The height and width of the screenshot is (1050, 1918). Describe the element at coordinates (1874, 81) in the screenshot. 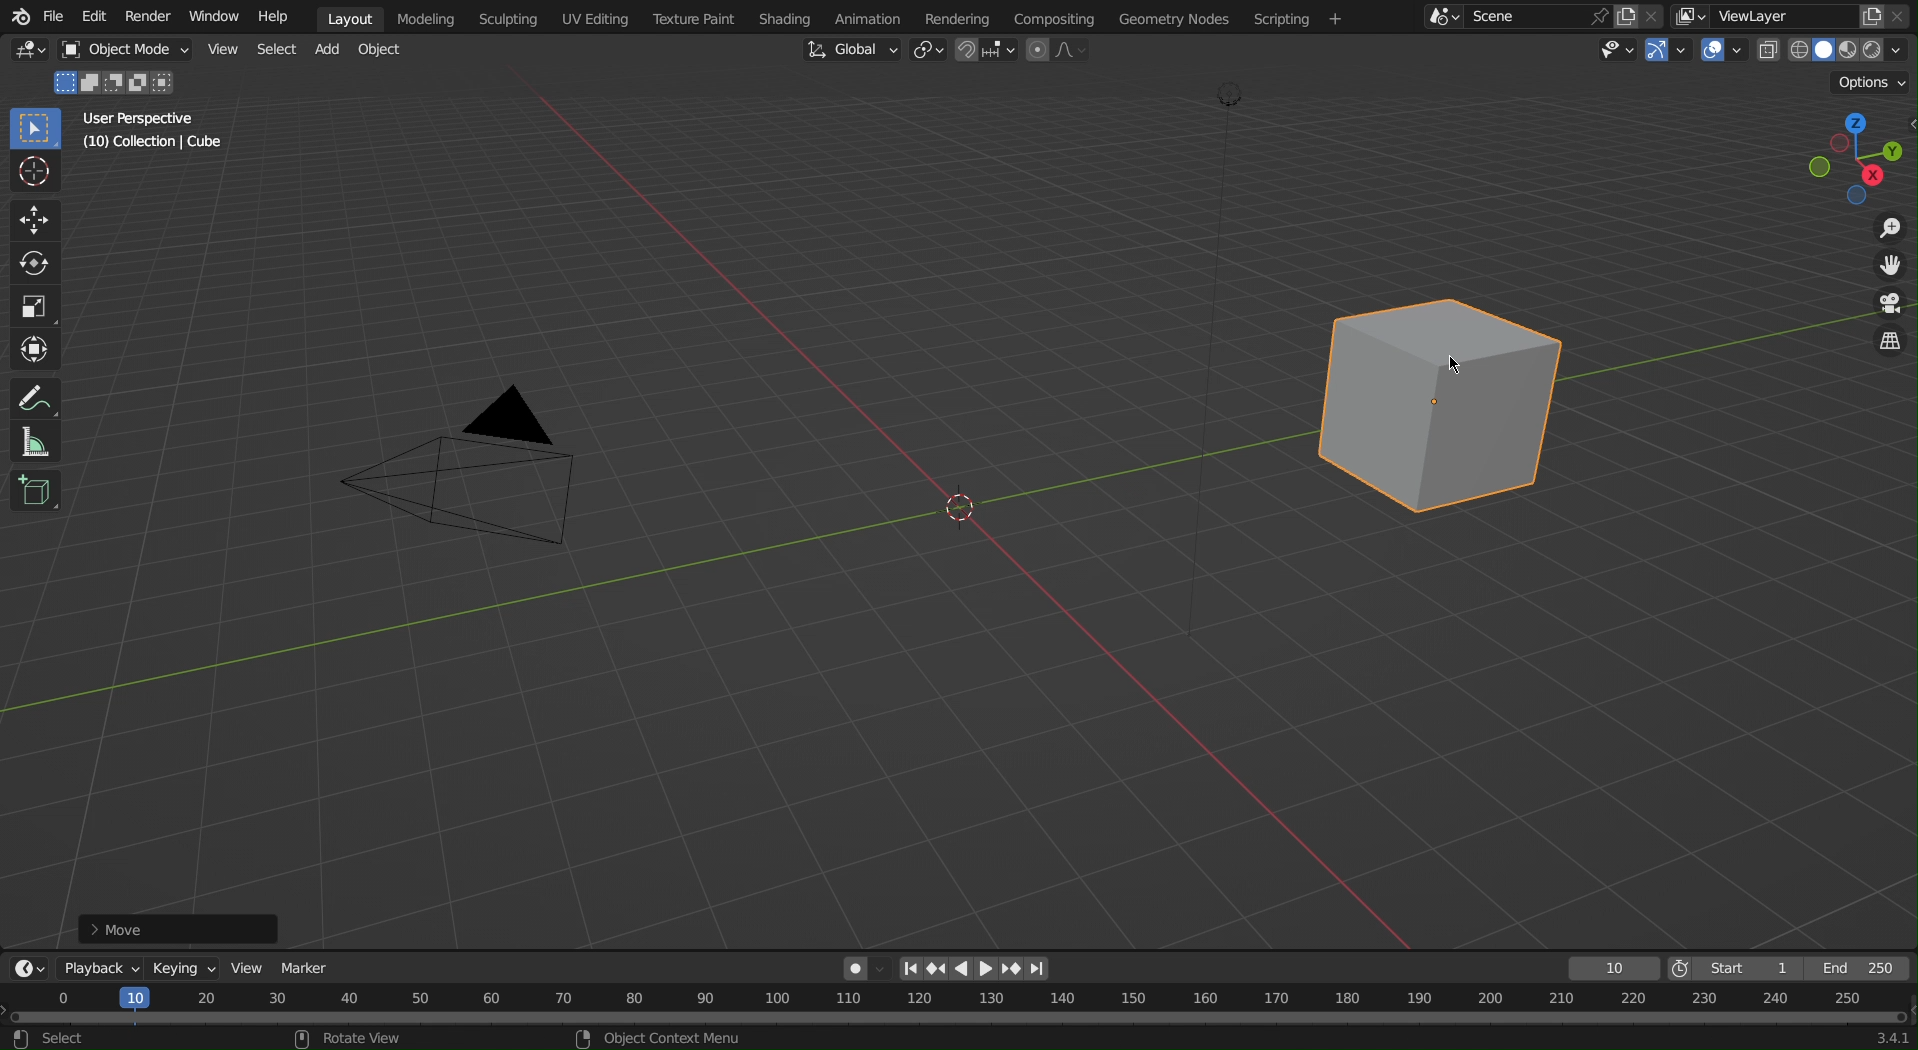

I see `Options` at that location.